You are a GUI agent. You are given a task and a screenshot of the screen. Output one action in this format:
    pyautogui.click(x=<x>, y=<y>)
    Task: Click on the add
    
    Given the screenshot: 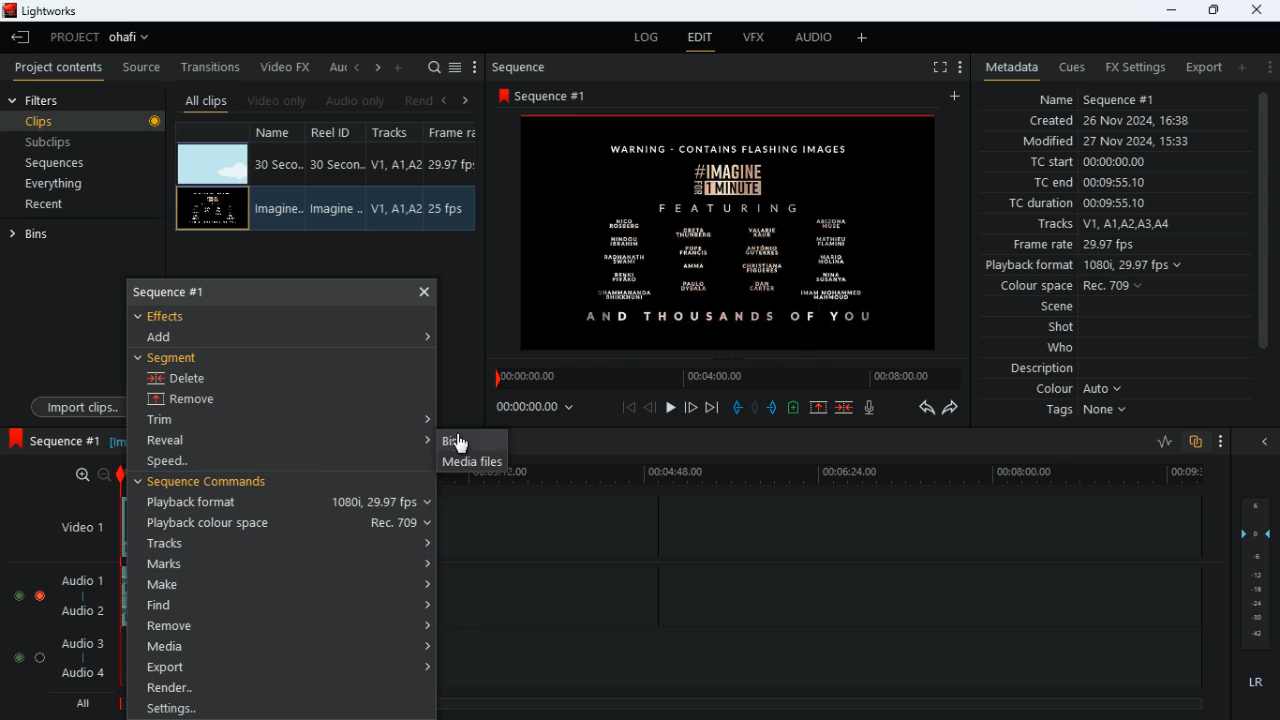 What is the action you would take?
    pyautogui.click(x=957, y=97)
    